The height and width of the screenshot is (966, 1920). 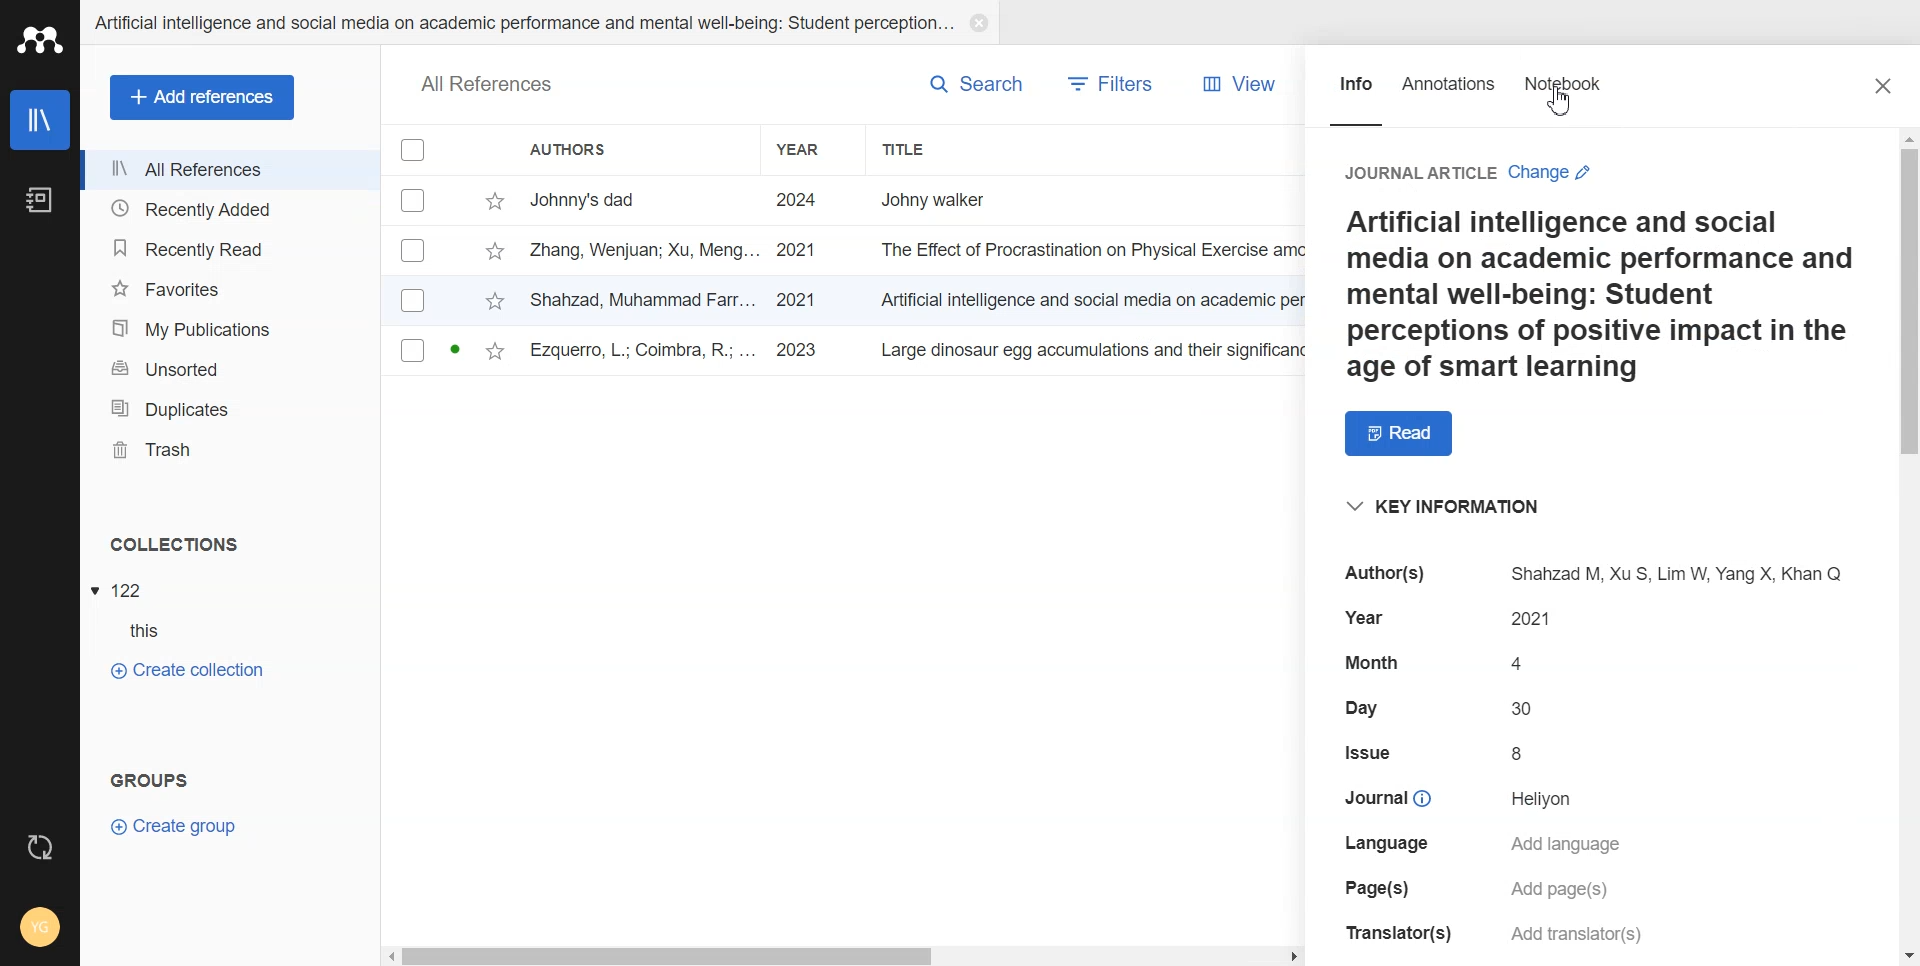 I want to click on Info, so click(x=1356, y=93).